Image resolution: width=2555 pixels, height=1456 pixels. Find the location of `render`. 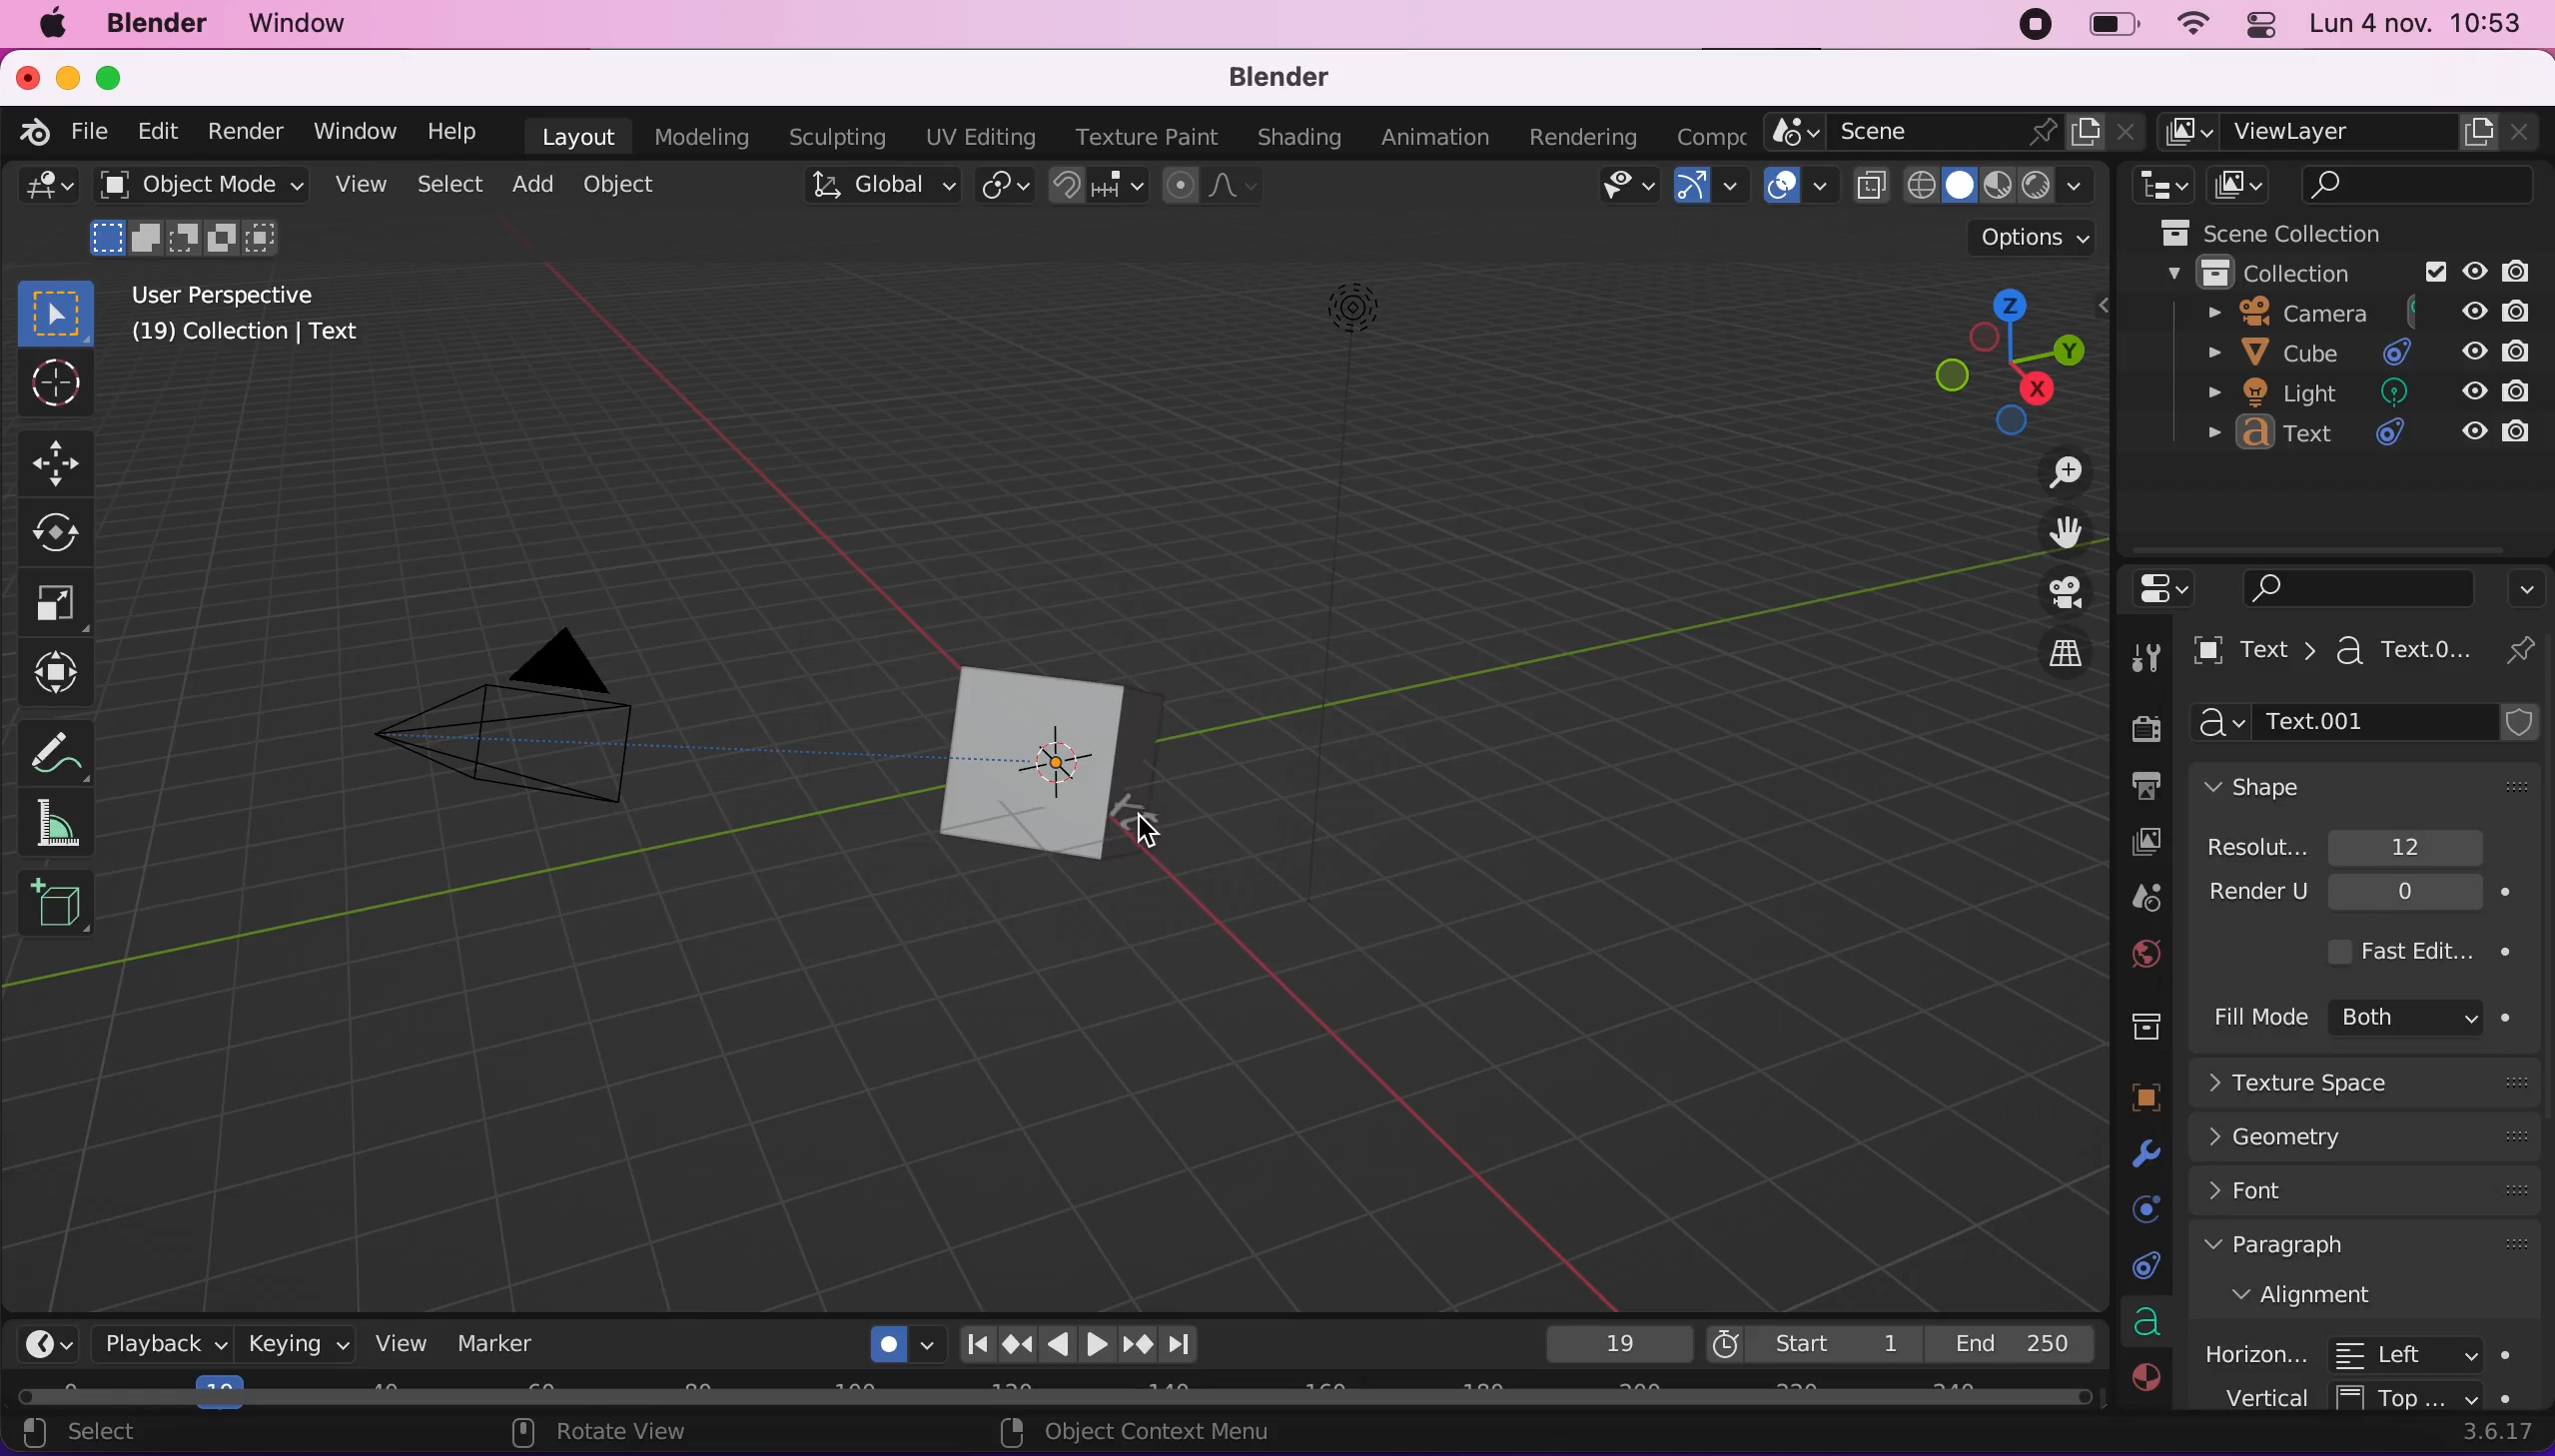

render is located at coordinates (2368, 899).